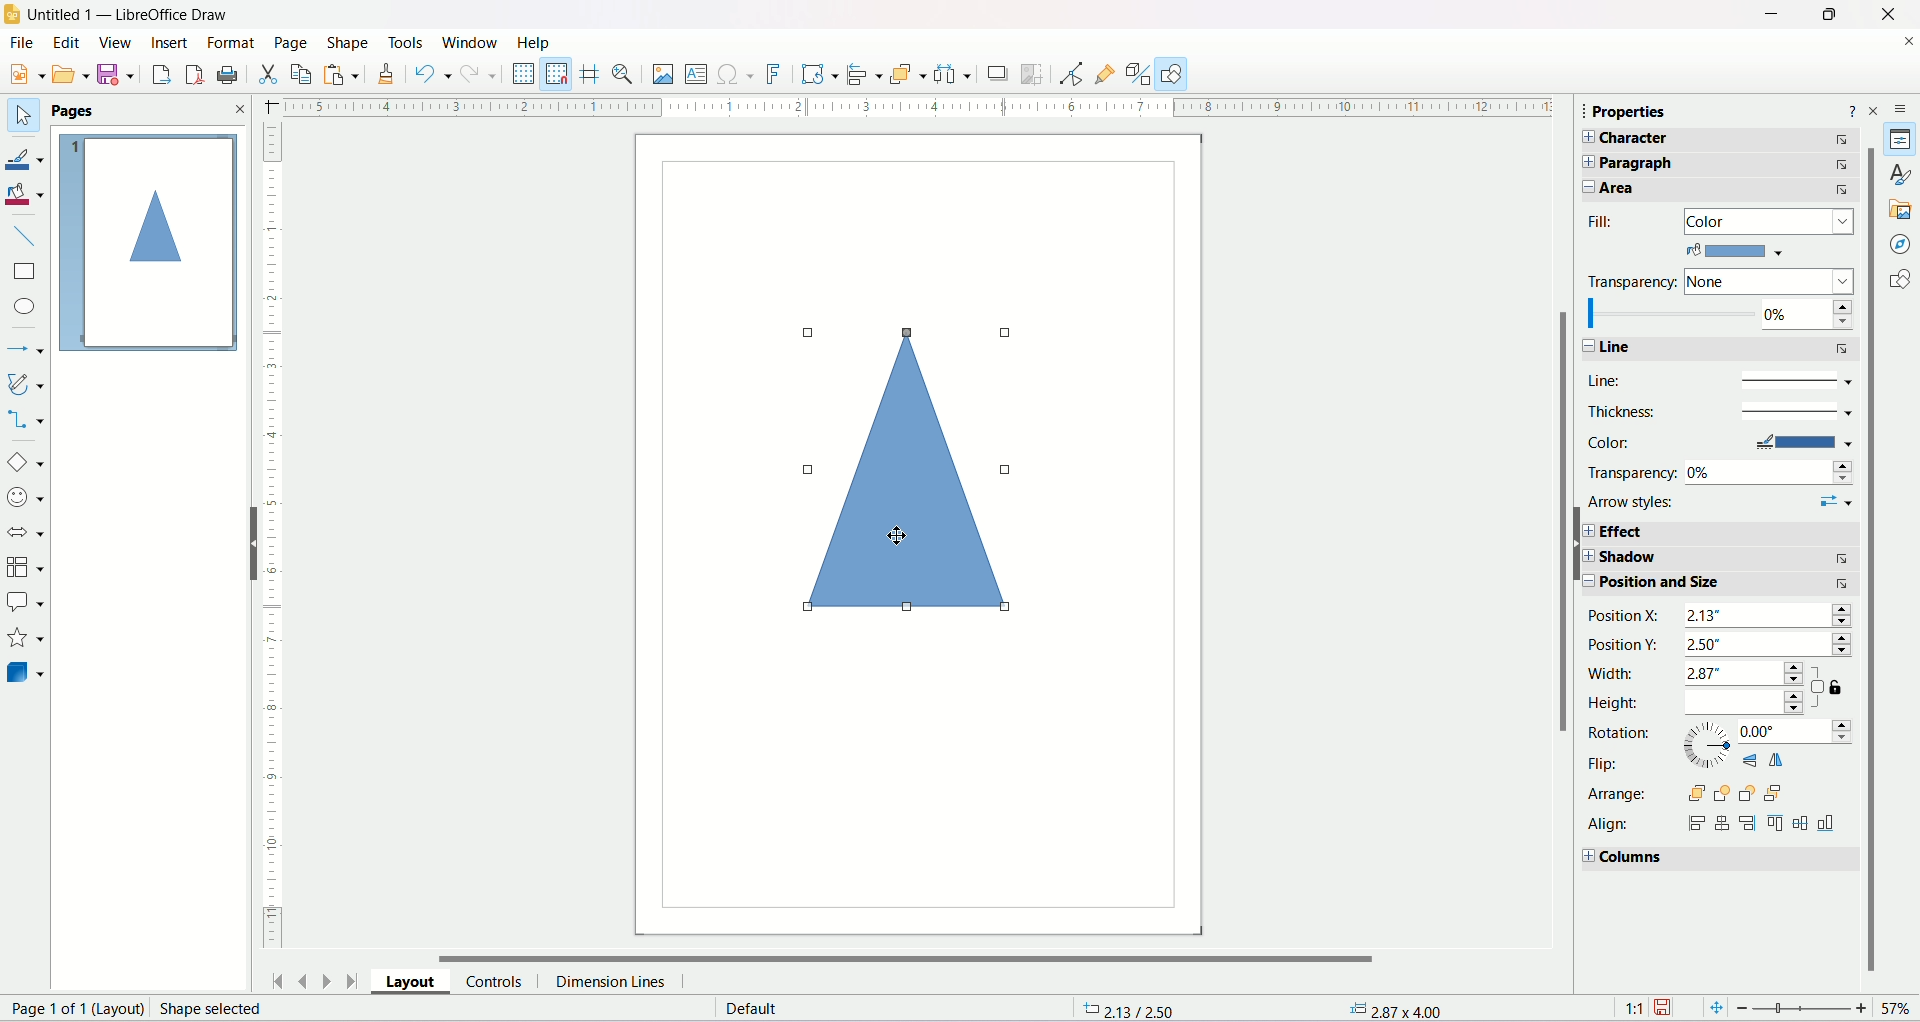  I want to click on Undo, so click(433, 73).